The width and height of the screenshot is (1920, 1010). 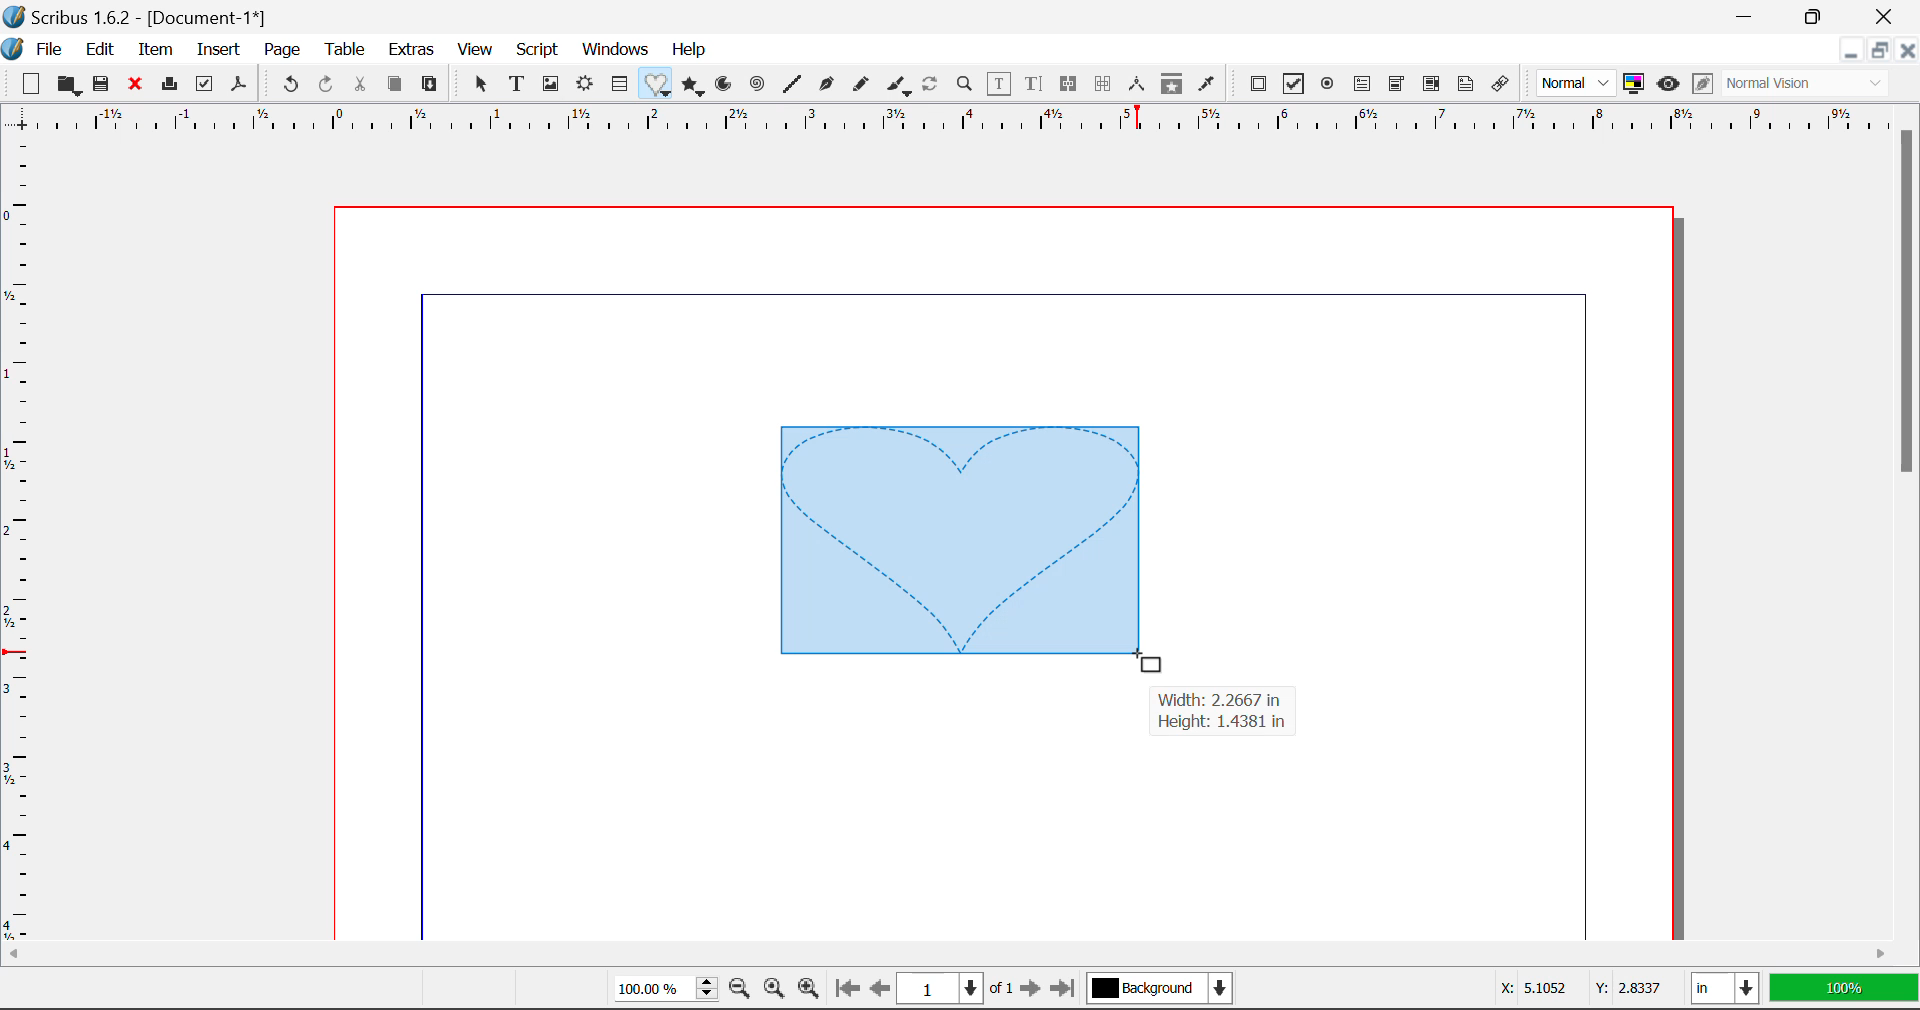 I want to click on Y: 2.8337, so click(x=1625, y=988).